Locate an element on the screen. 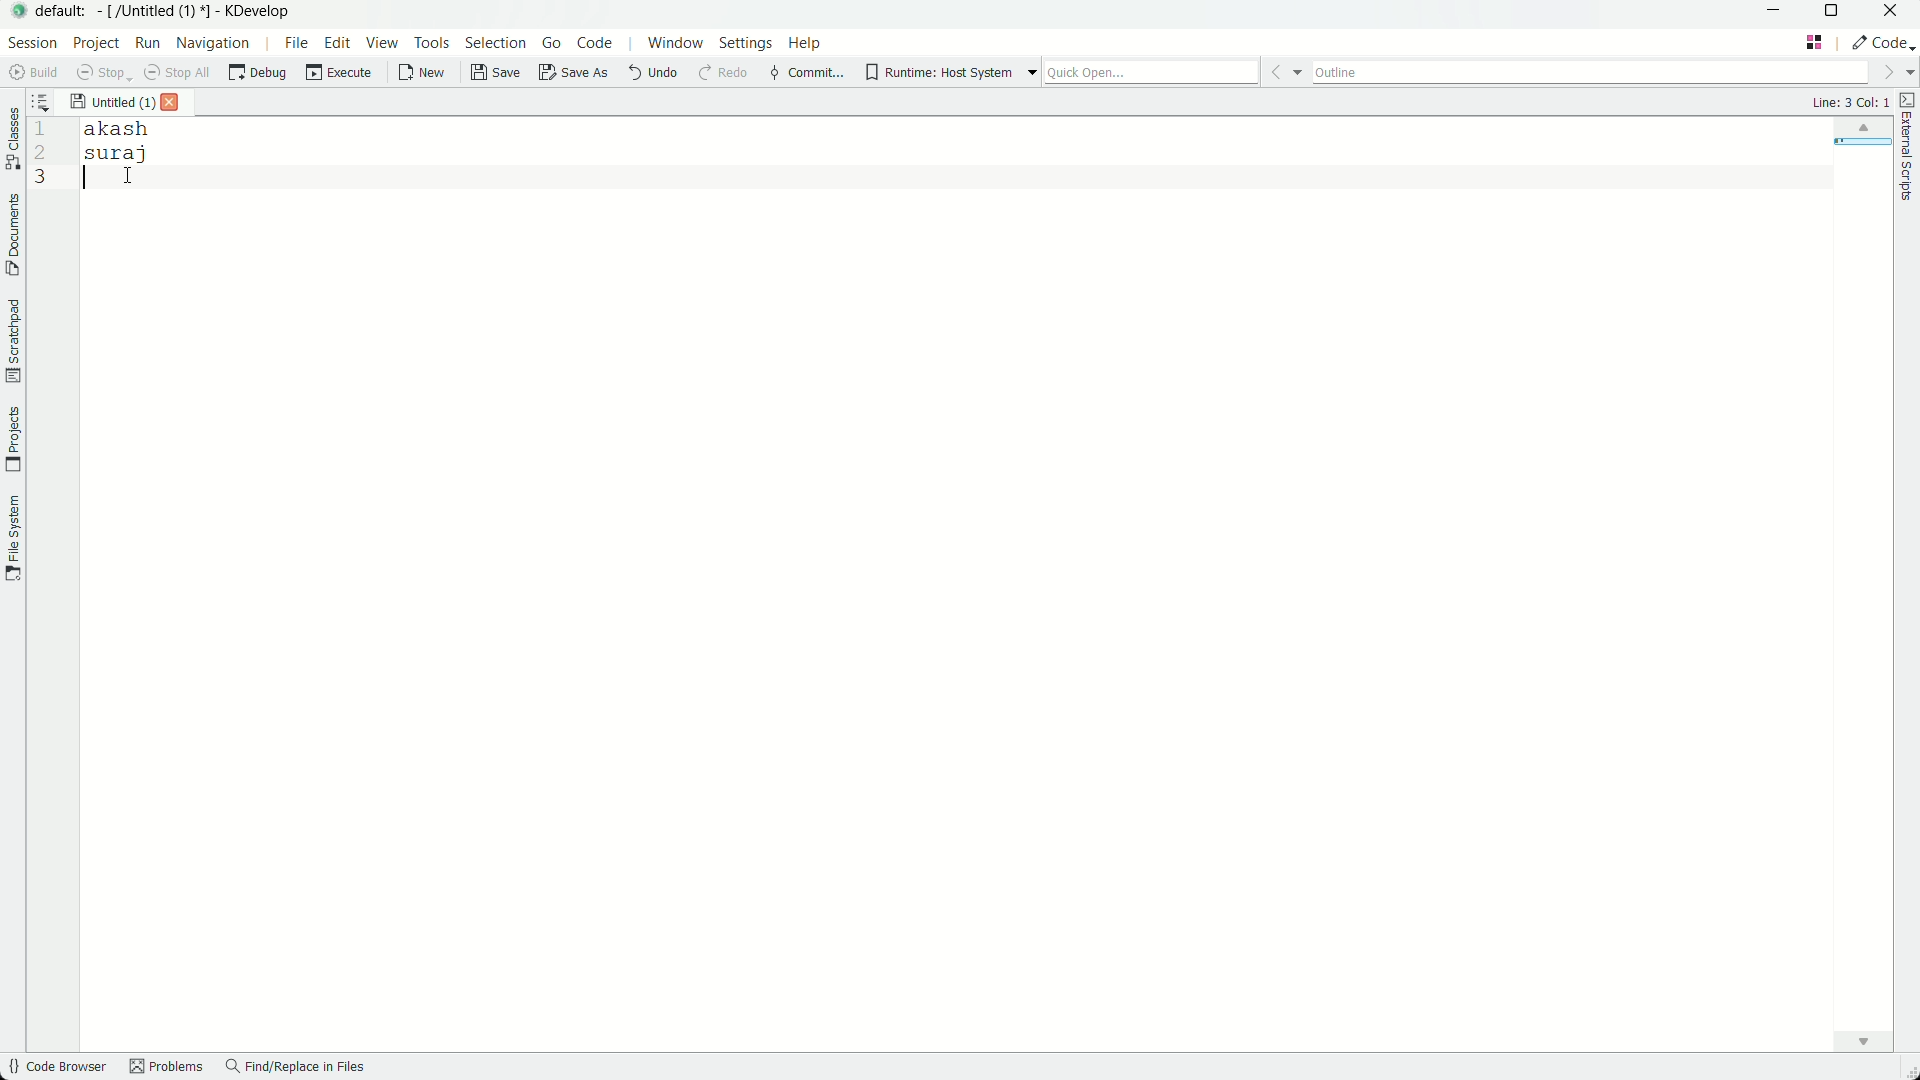  classes is located at coordinates (12, 141).